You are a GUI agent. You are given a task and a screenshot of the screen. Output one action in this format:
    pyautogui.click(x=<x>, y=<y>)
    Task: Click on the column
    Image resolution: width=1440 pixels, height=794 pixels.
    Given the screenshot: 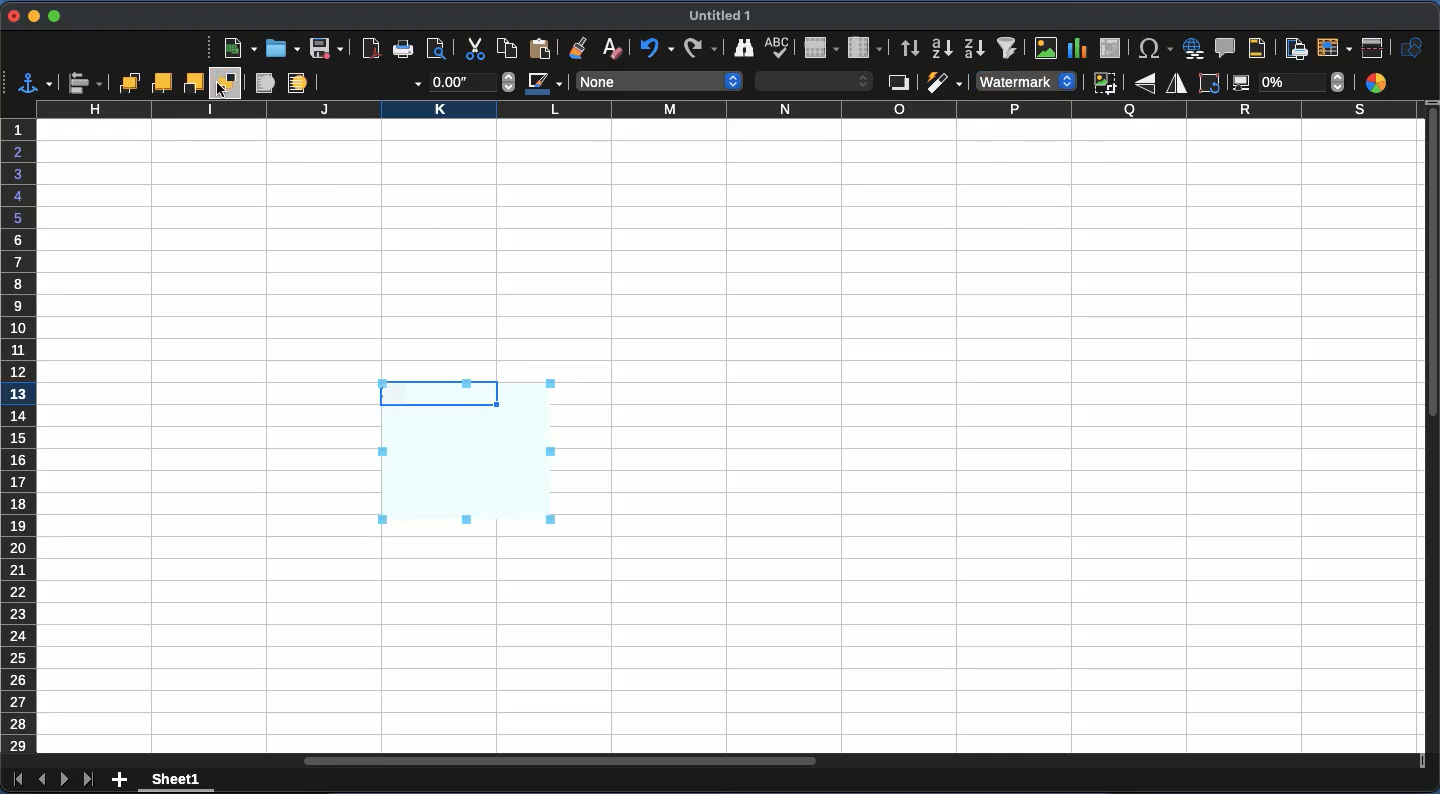 What is the action you would take?
    pyautogui.click(x=725, y=110)
    